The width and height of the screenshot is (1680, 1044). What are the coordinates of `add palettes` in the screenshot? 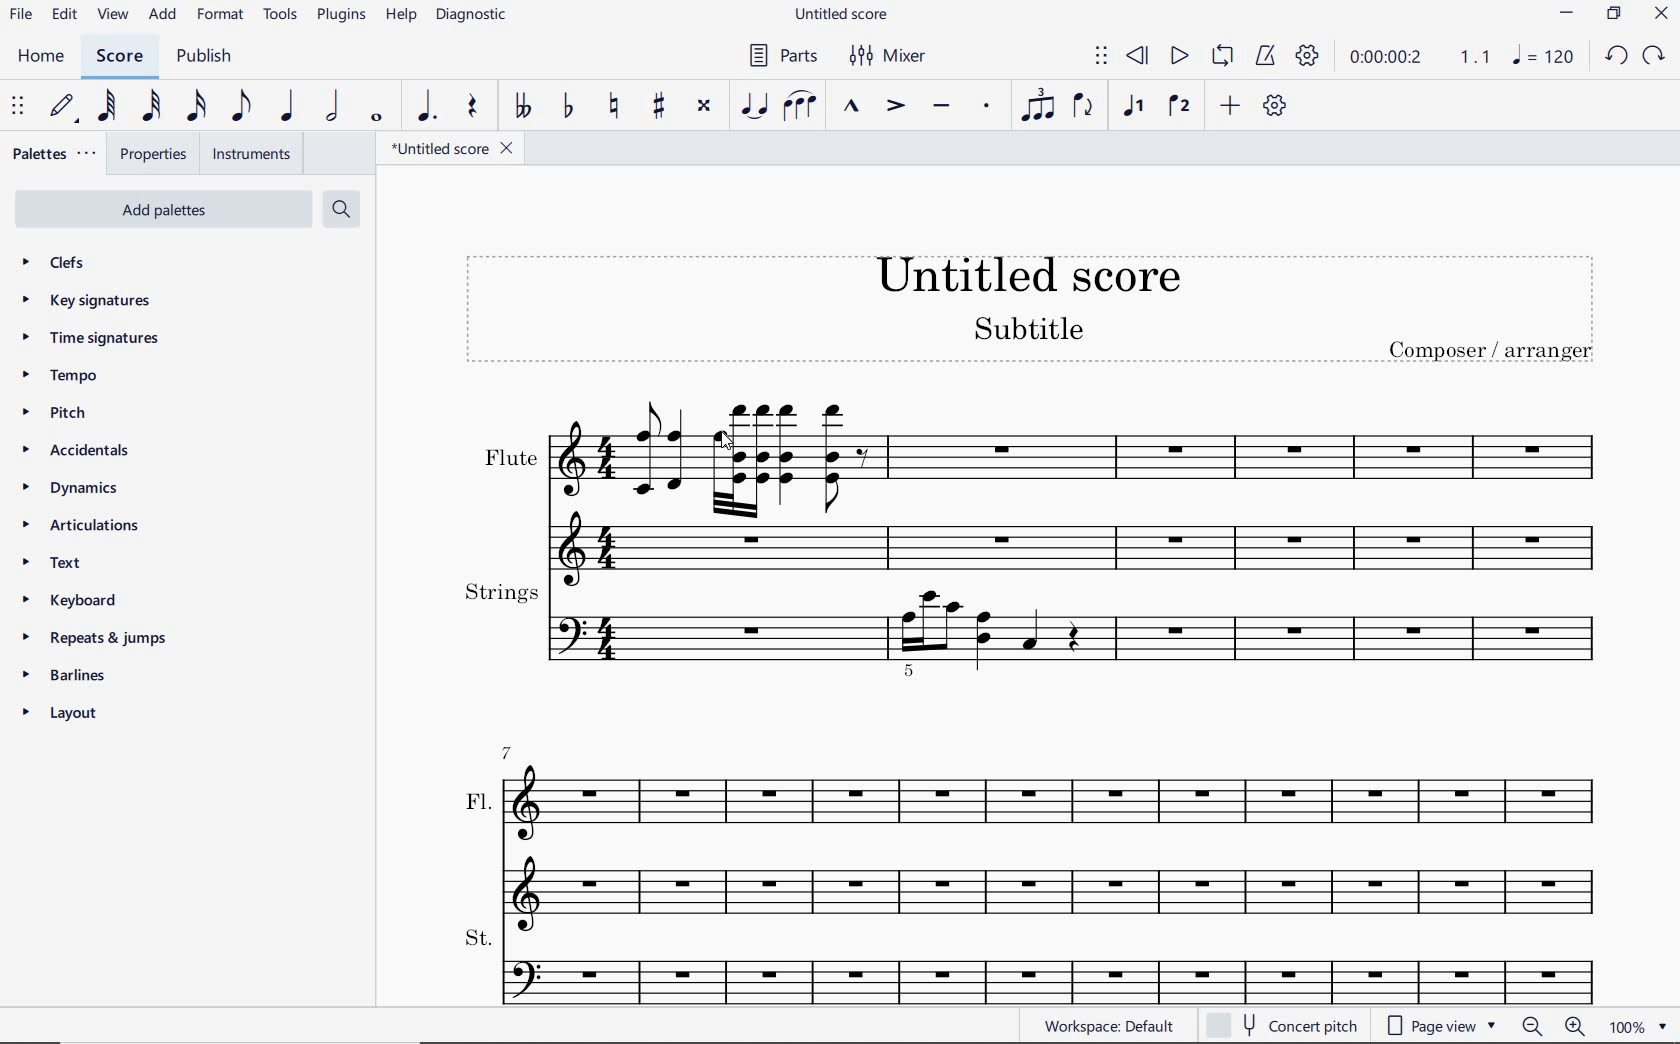 It's located at (163, 211).